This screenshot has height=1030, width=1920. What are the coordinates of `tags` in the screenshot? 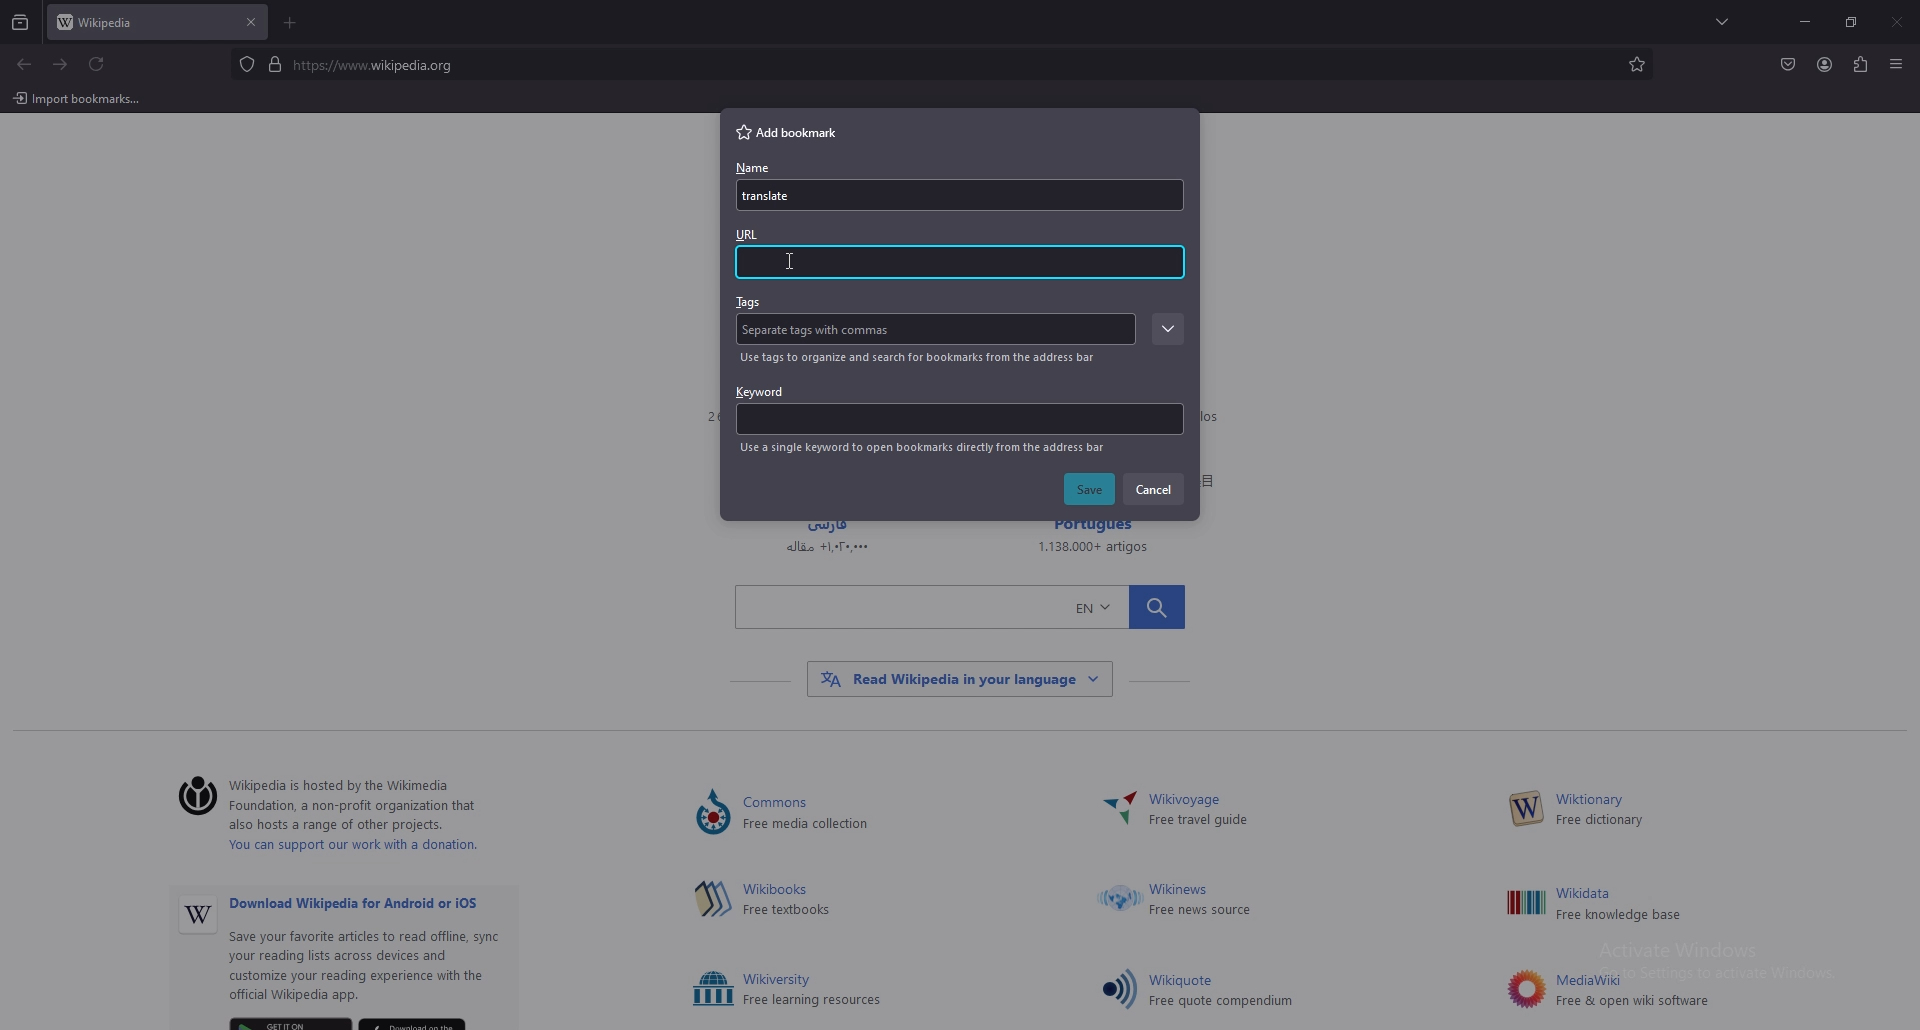 It's located at (747, 302).